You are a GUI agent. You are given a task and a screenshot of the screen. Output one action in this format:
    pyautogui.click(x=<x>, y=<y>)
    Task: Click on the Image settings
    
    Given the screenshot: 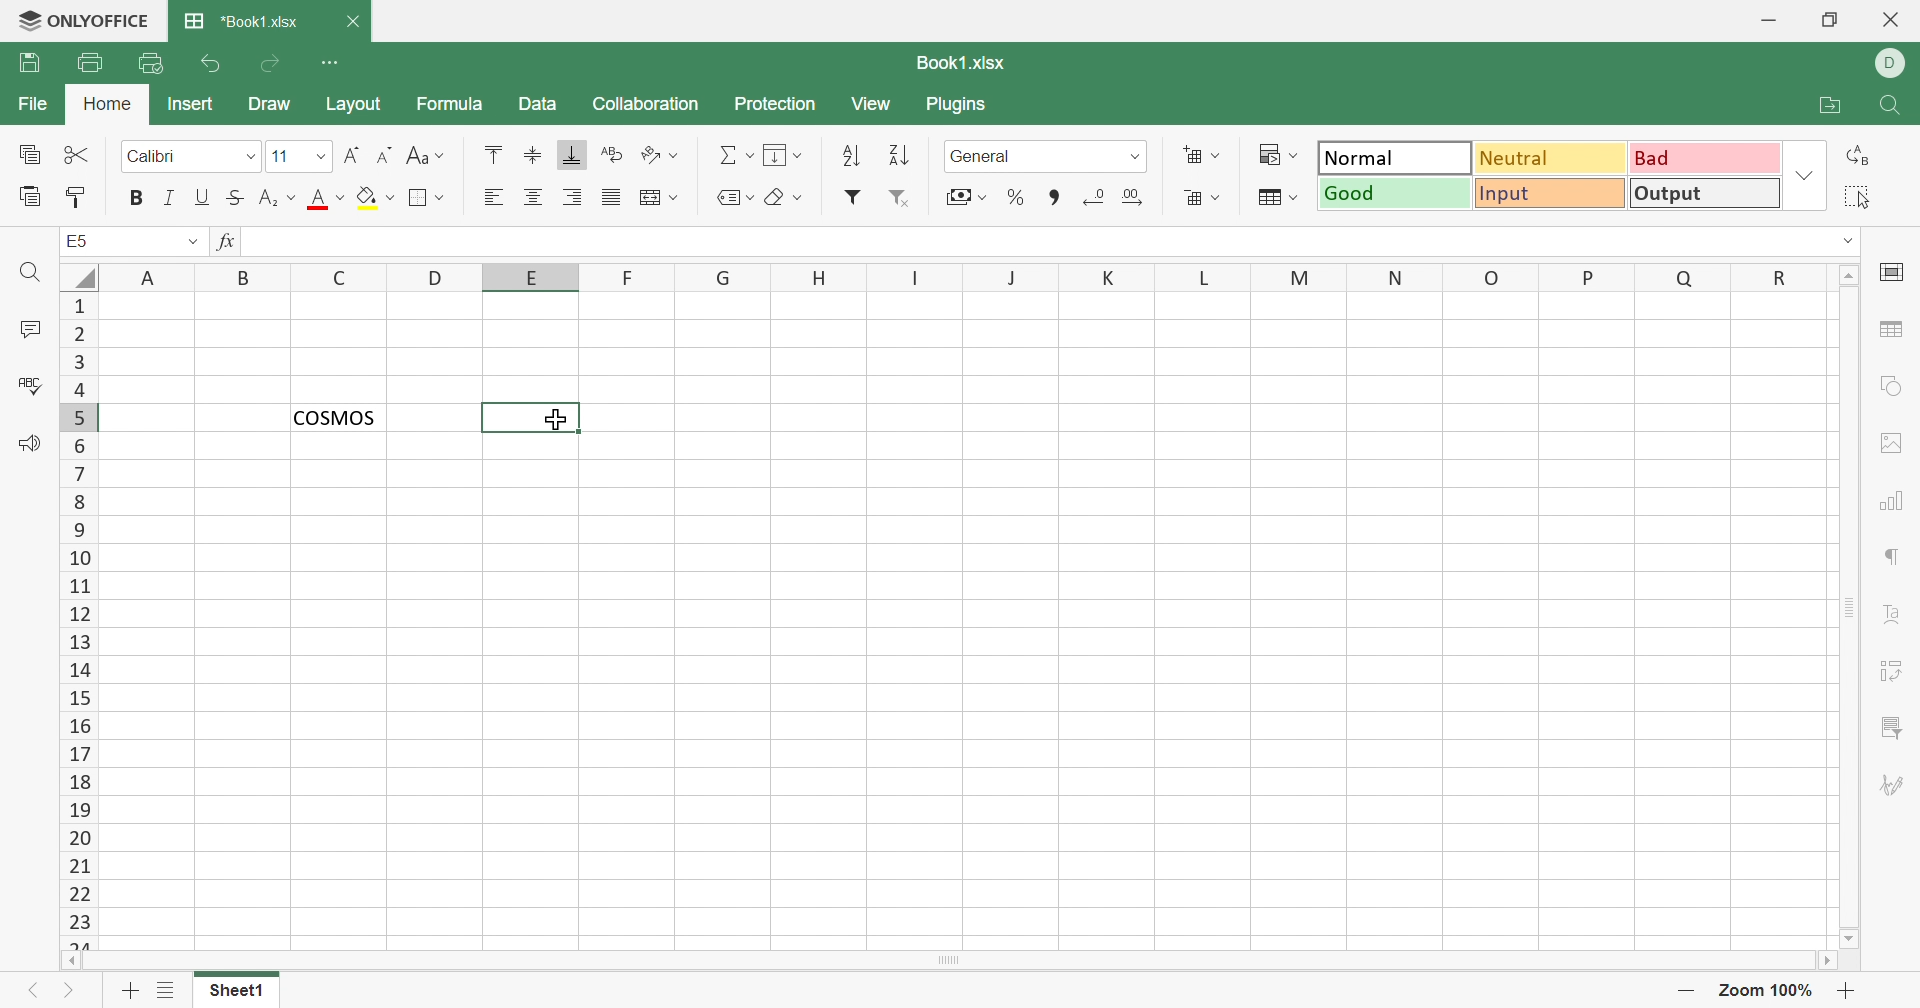 What is the action you would take?
    pyautogui.click(x=1891, y=444)
    